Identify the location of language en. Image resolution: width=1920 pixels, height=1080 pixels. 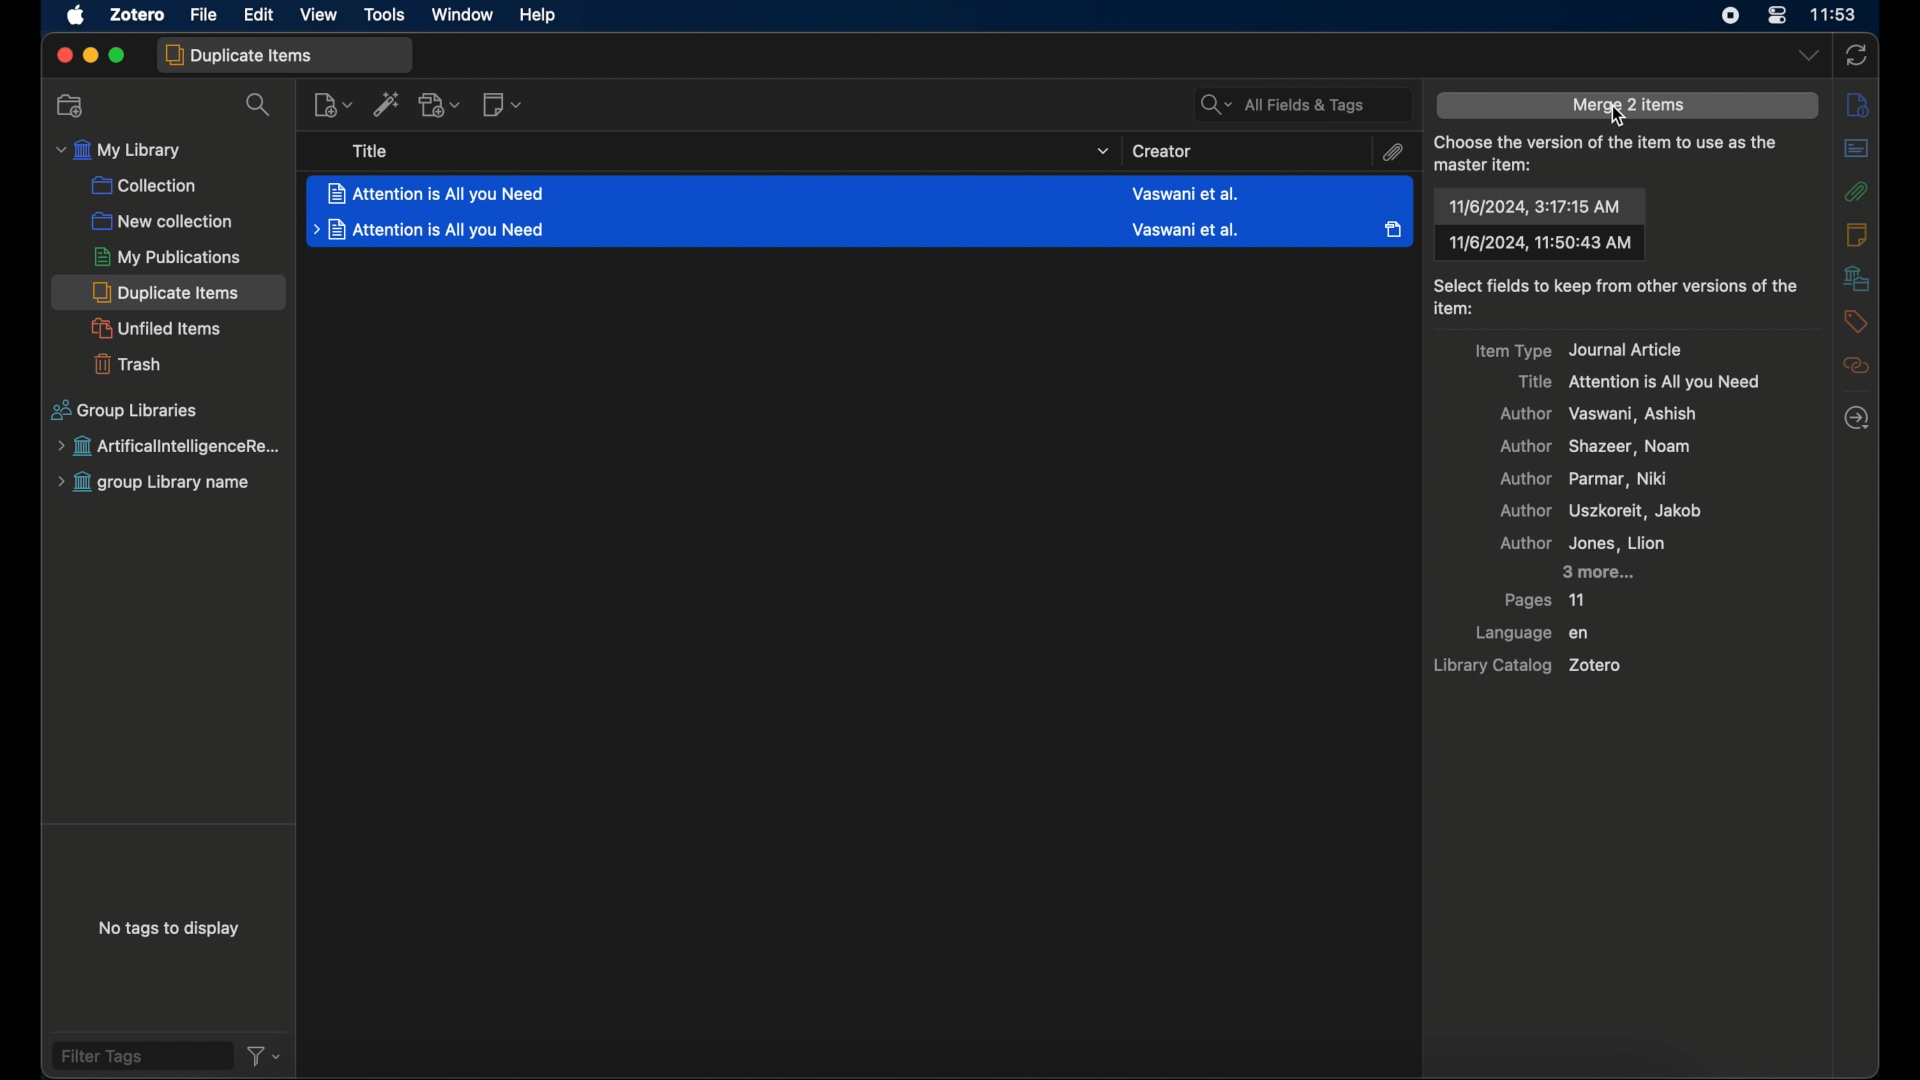
(1529, 632).